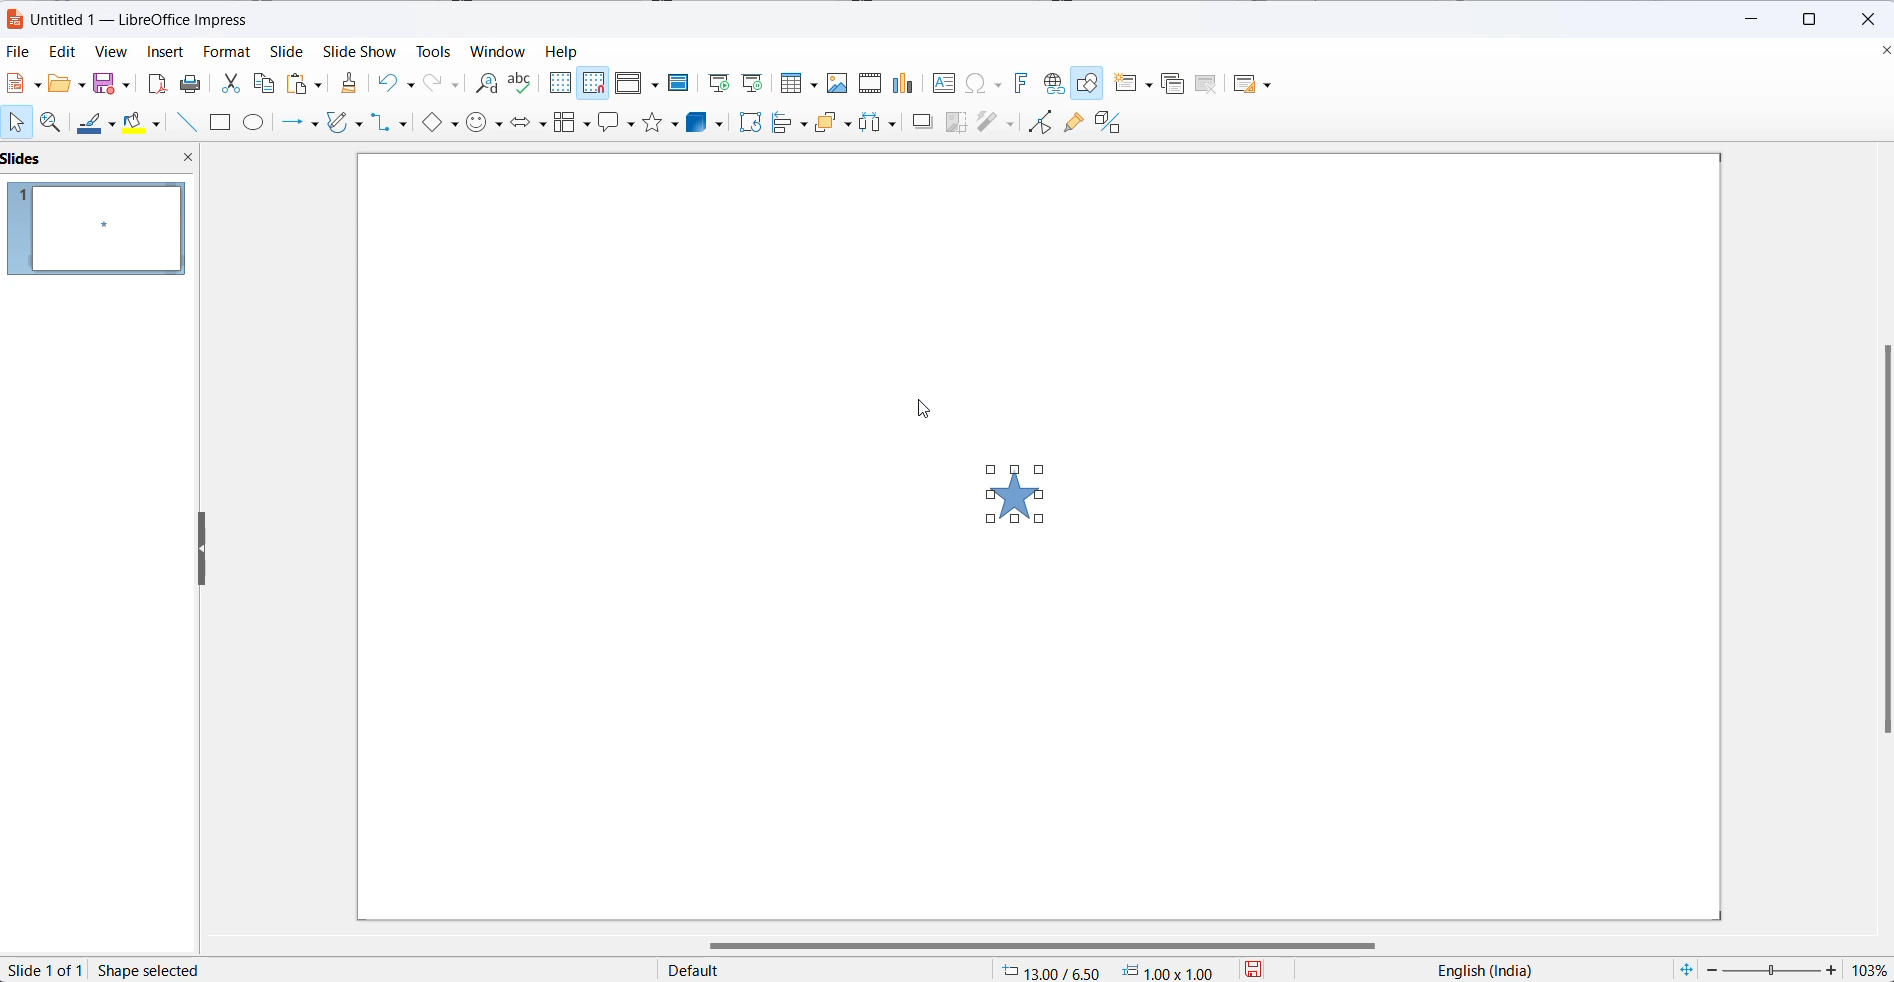 The width and height of the screenshot is (1894, 982). I want to click on callout shapes, so click(617, 126).